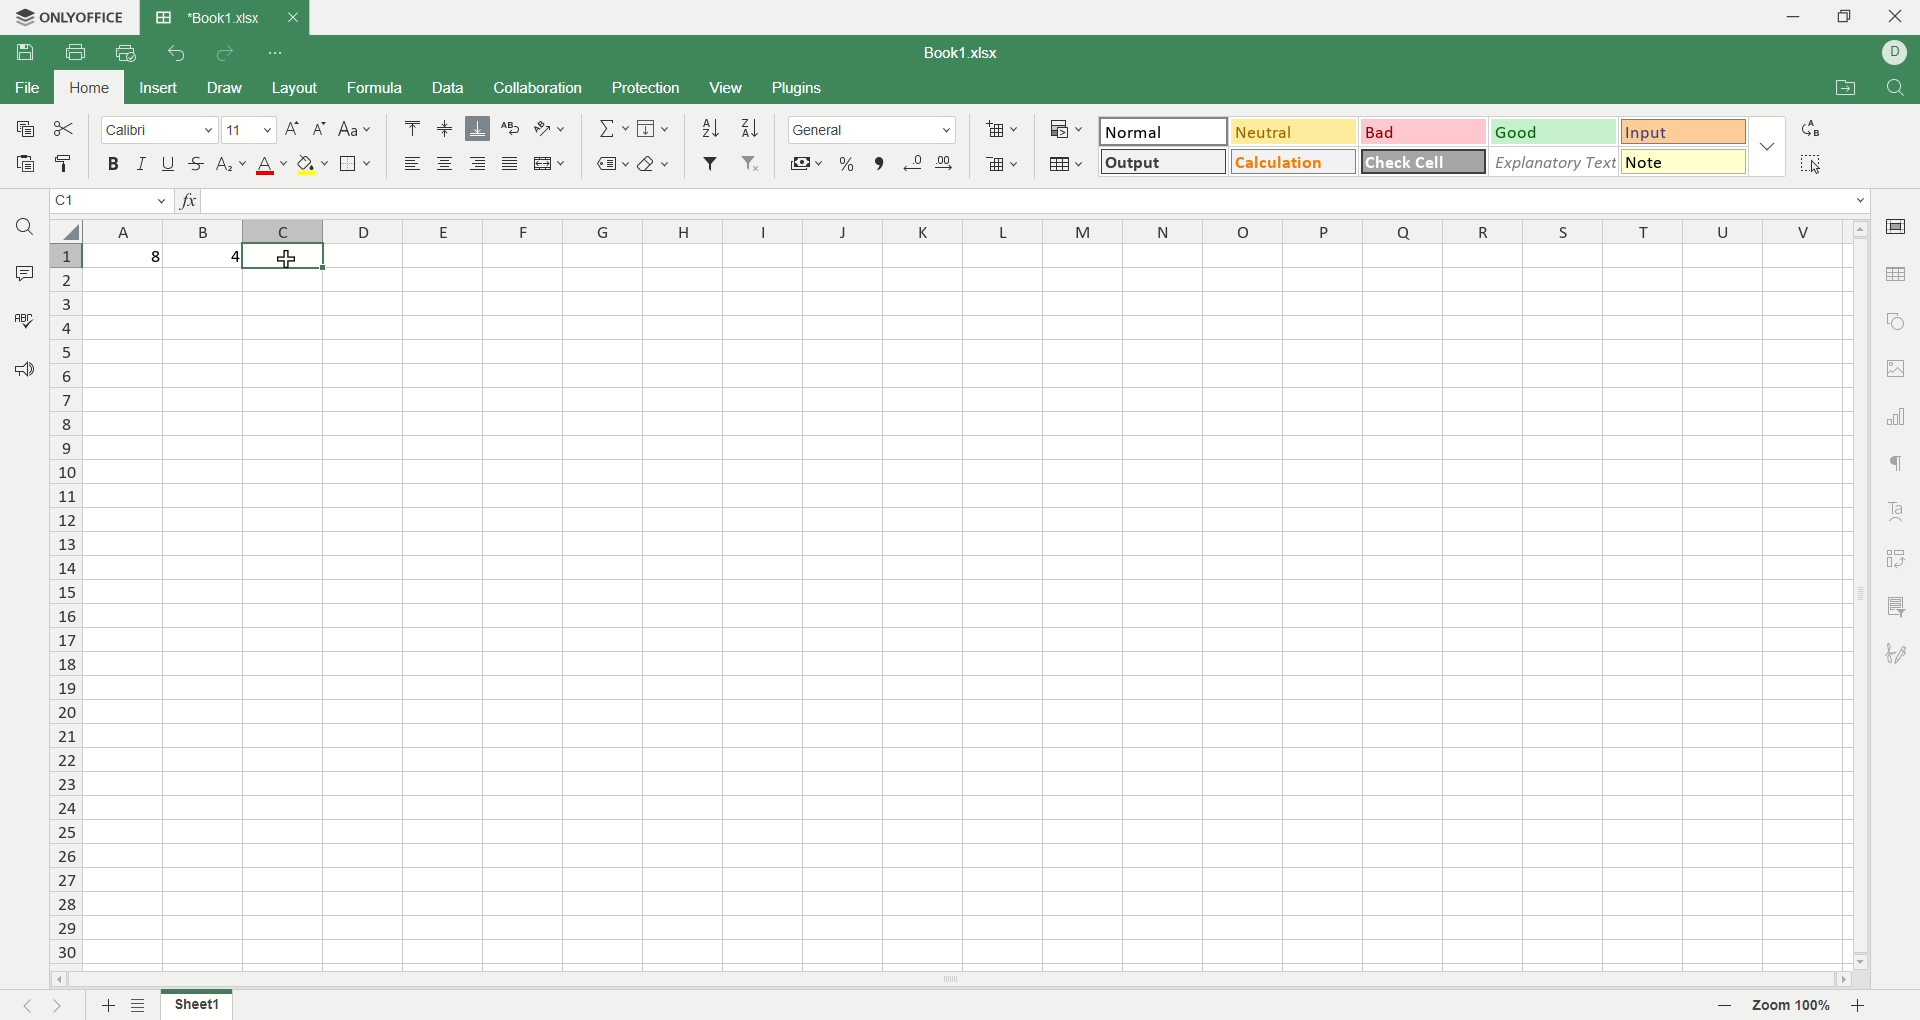 Image resolution: width=1920 pixels, height=1020 pixels. I want to click on active cell position, so click(113, 201).